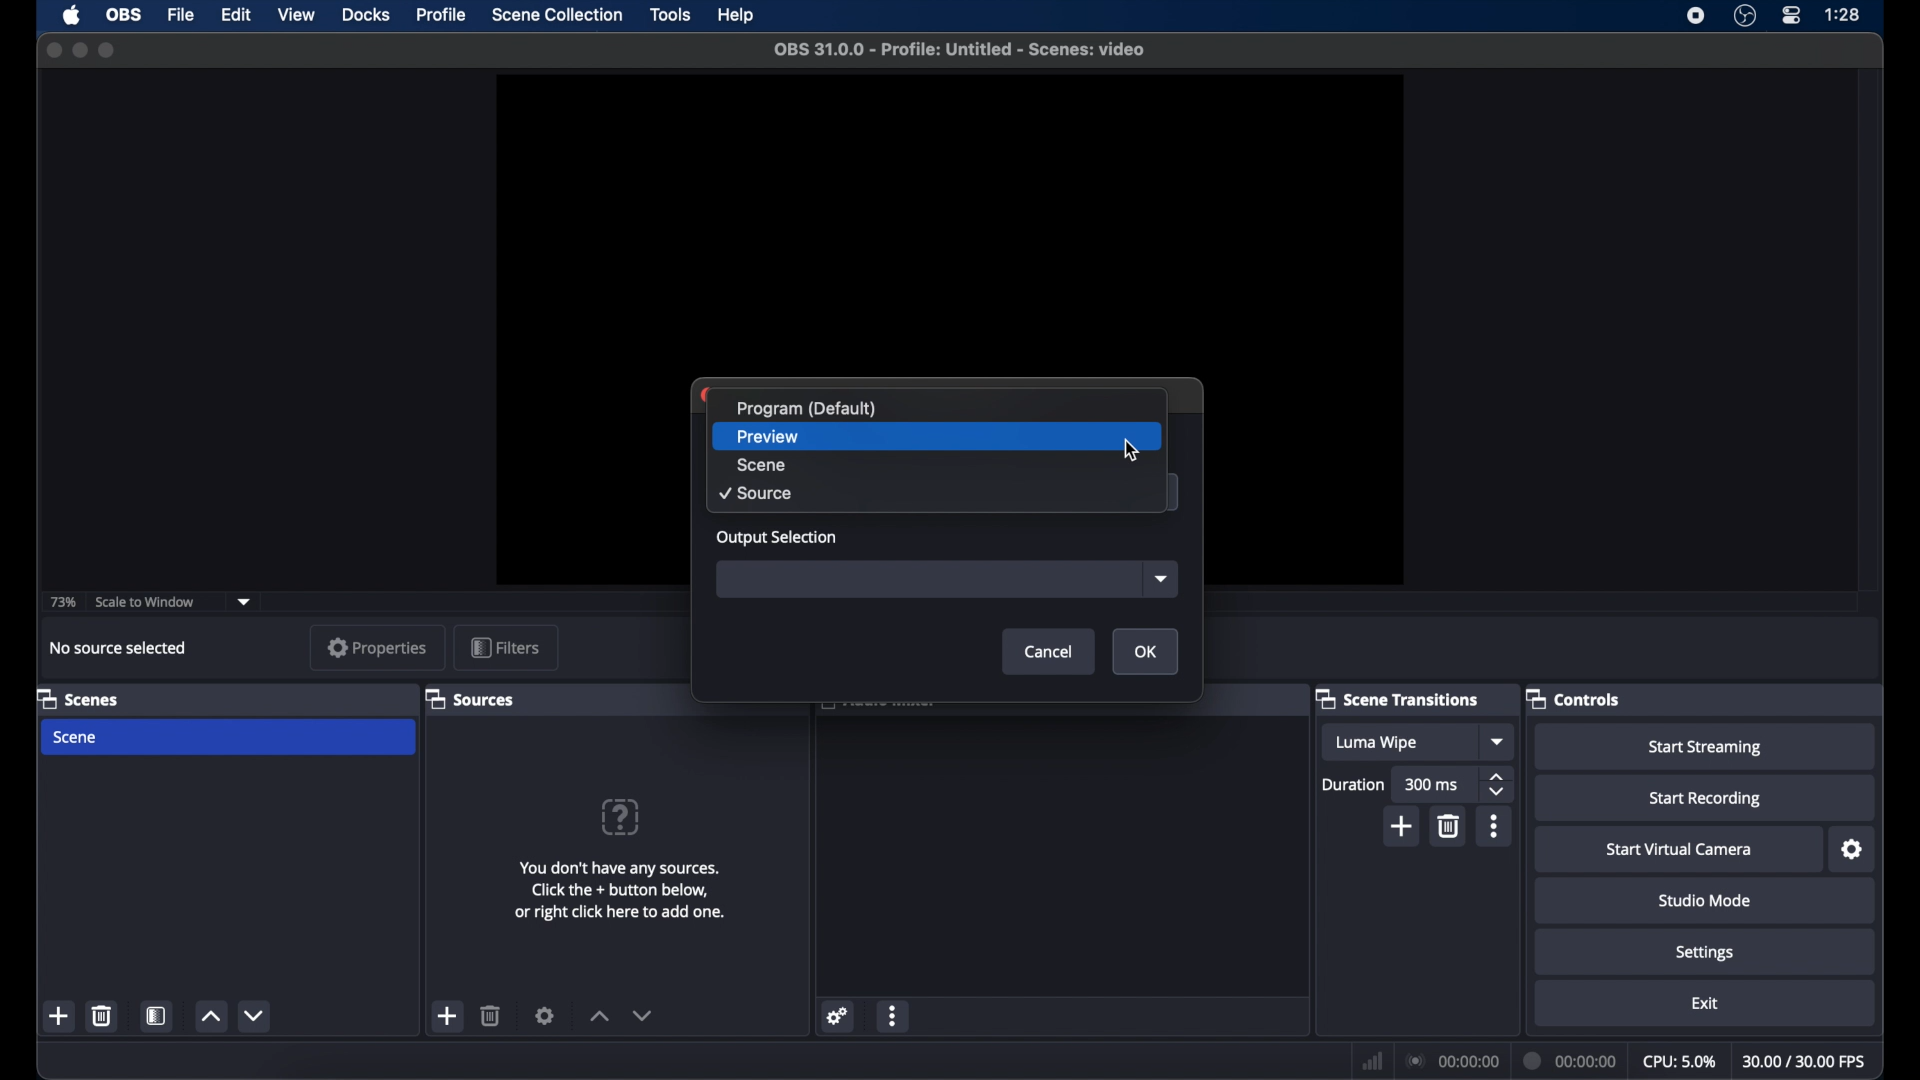 This screenshot has width=1920, height=1080. Describe the element at coordinates (1705, 746) in the screenshot. I see `start streaming` at that location.